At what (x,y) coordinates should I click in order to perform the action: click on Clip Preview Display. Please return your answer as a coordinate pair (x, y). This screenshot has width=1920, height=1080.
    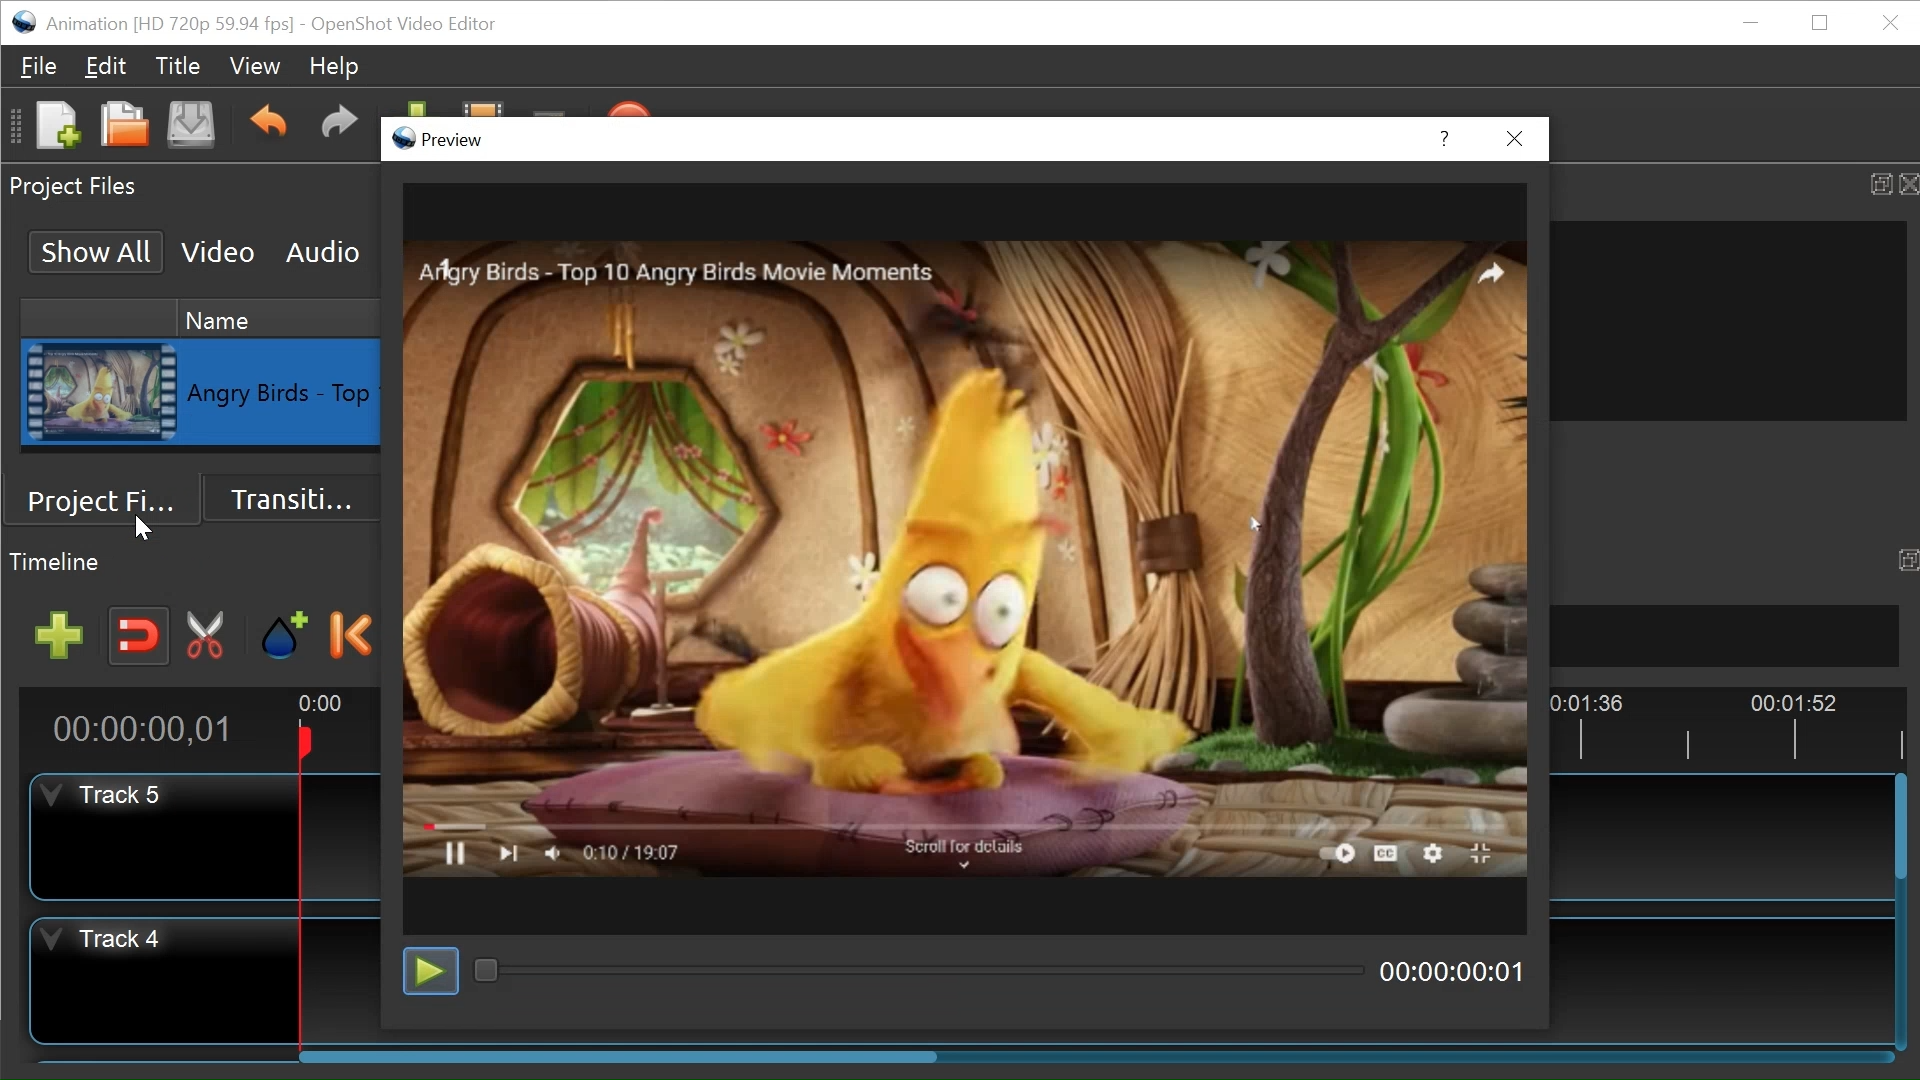
    Looking at the image, I should click on (968, 559).